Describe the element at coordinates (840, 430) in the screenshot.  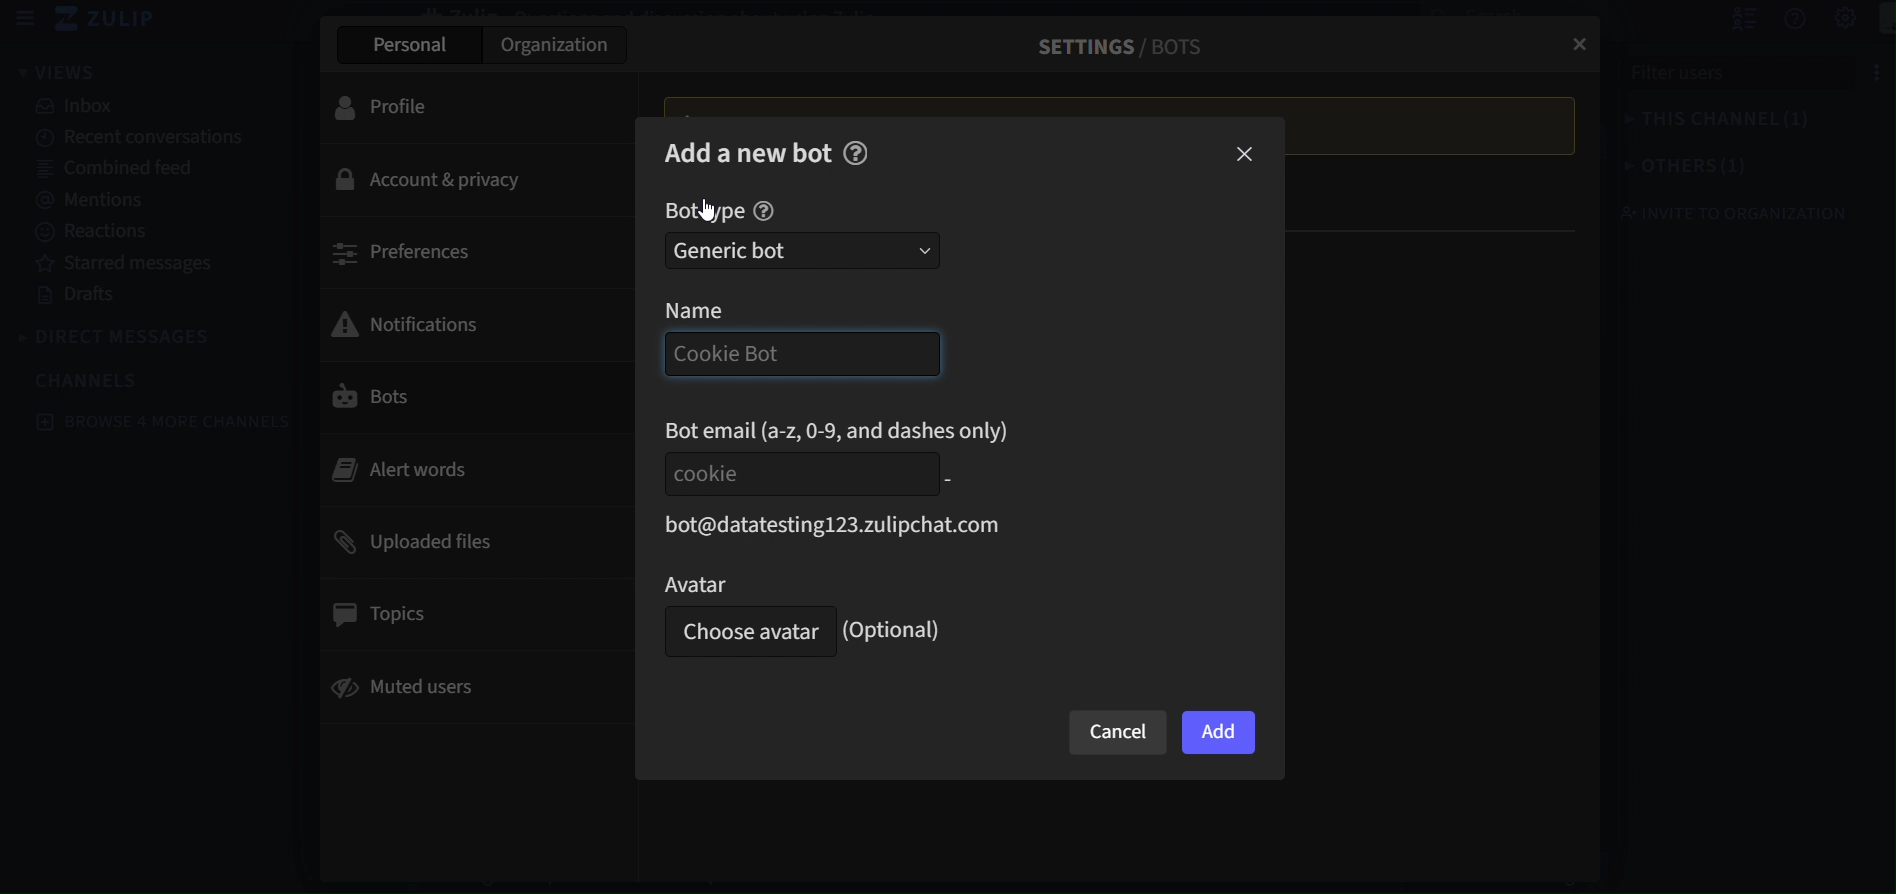
I see `bot email(a-z,0-9, and dashes only)` at that location.